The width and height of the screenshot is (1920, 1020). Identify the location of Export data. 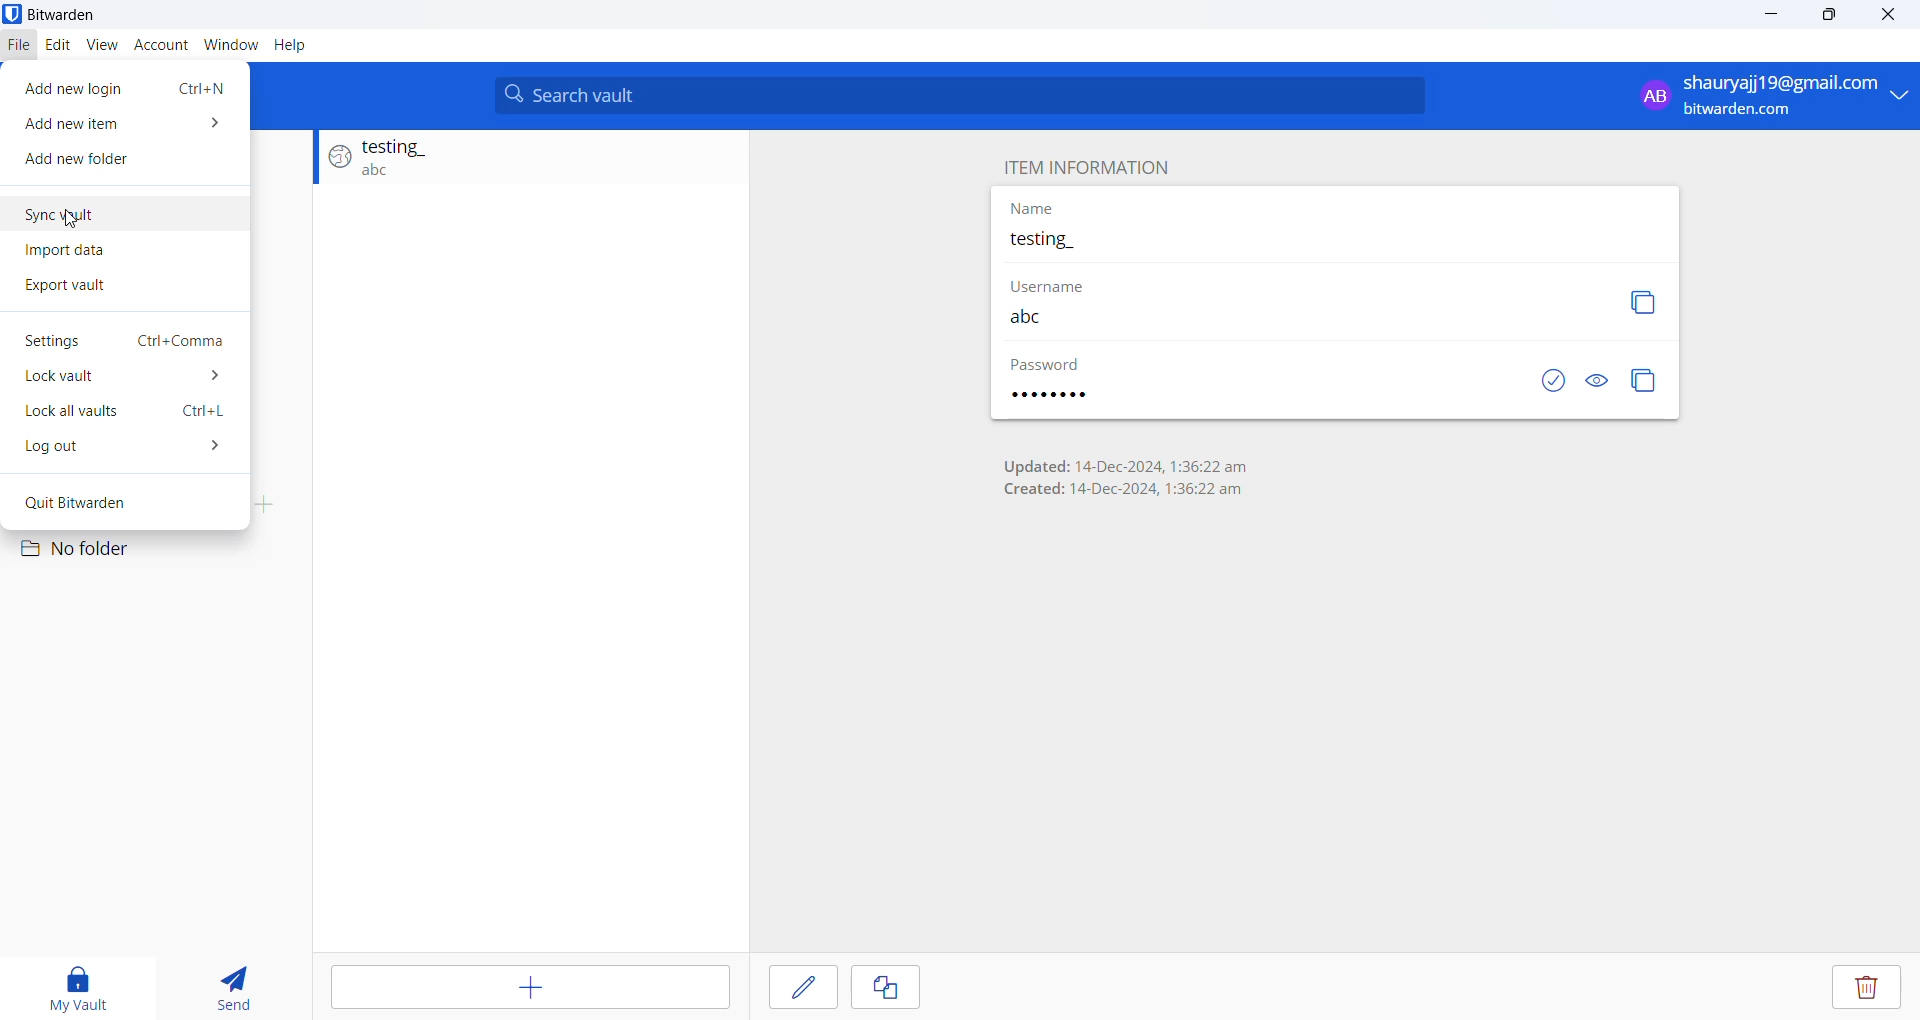
(99, 293).